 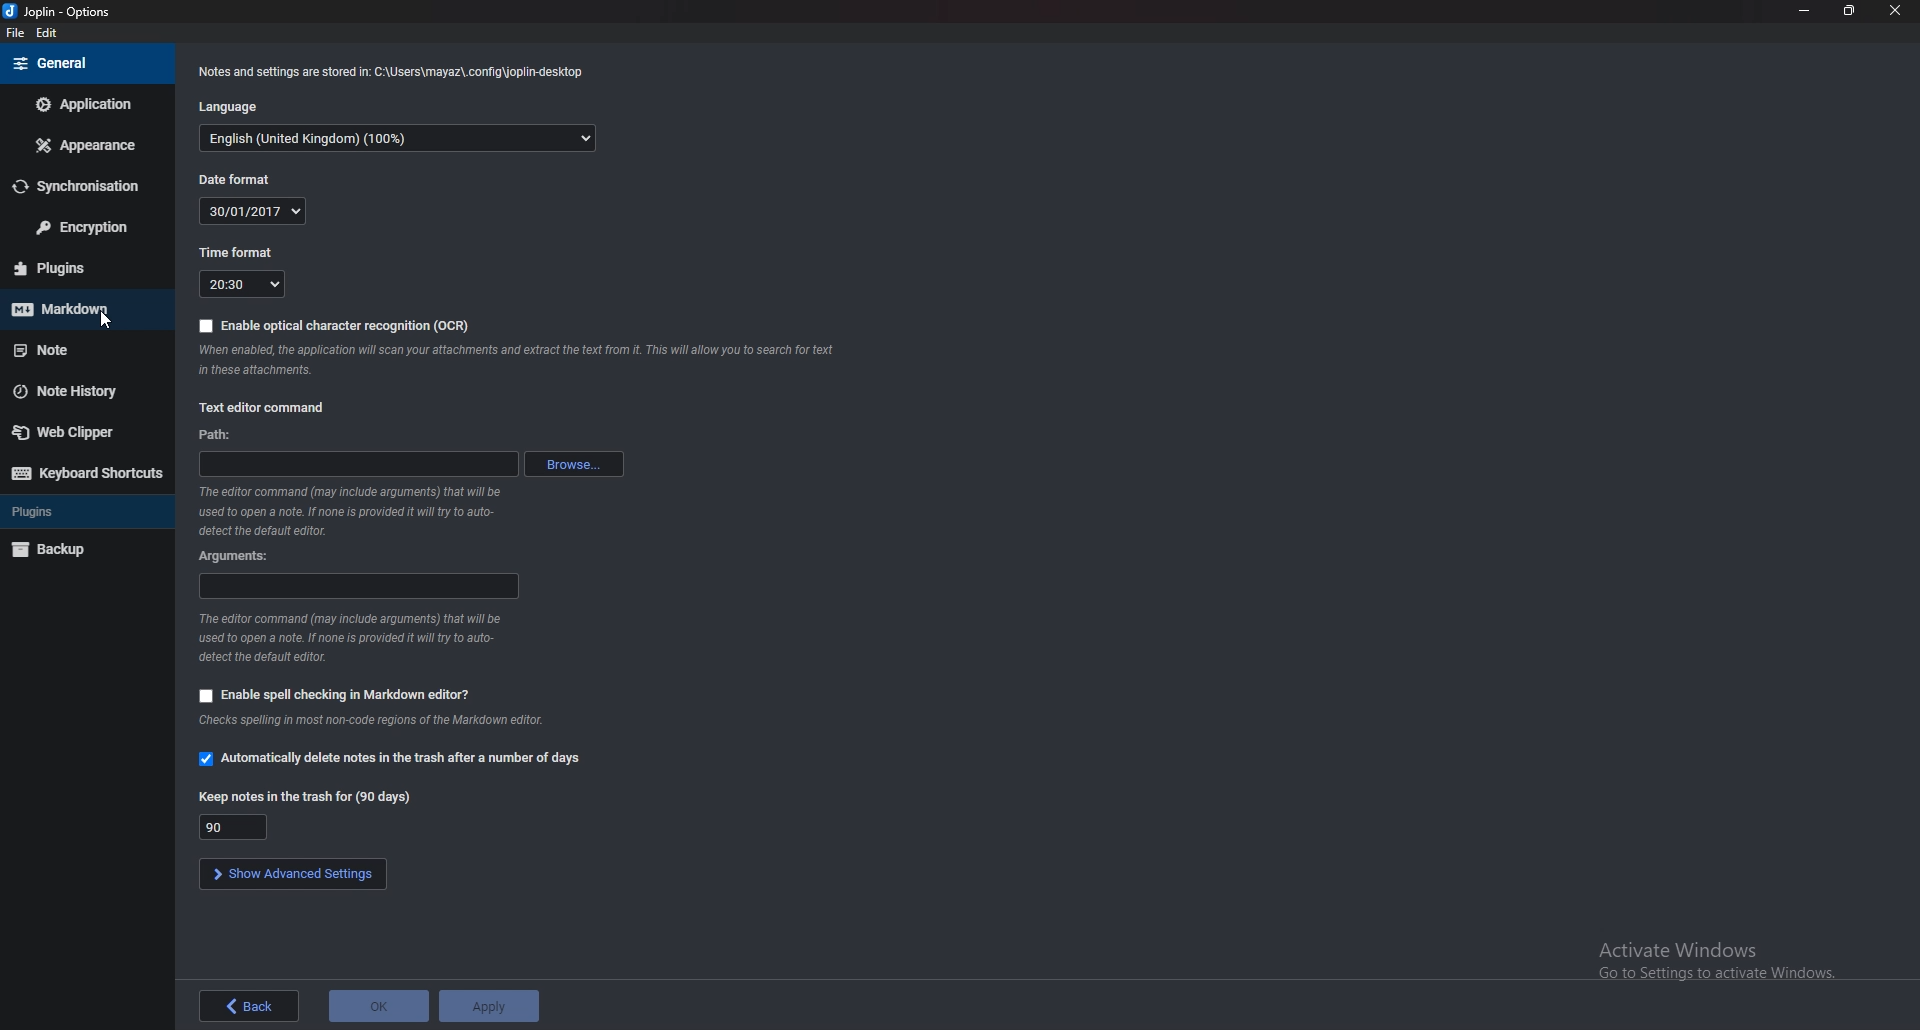 What do you see at coordinates (84, 67) in the screenshot?
I see `general` at bounding box center [84, 67].